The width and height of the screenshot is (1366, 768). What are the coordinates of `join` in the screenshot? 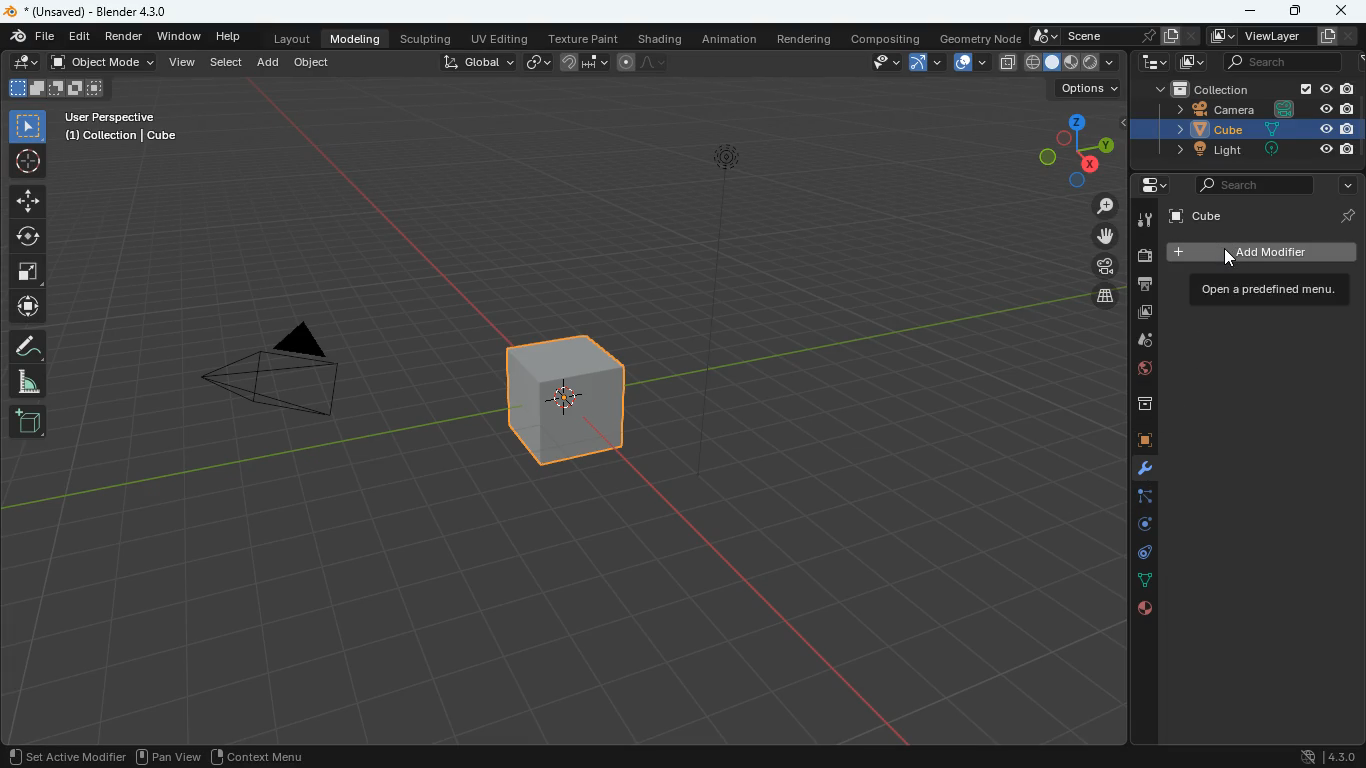 It's located at (585, 62).